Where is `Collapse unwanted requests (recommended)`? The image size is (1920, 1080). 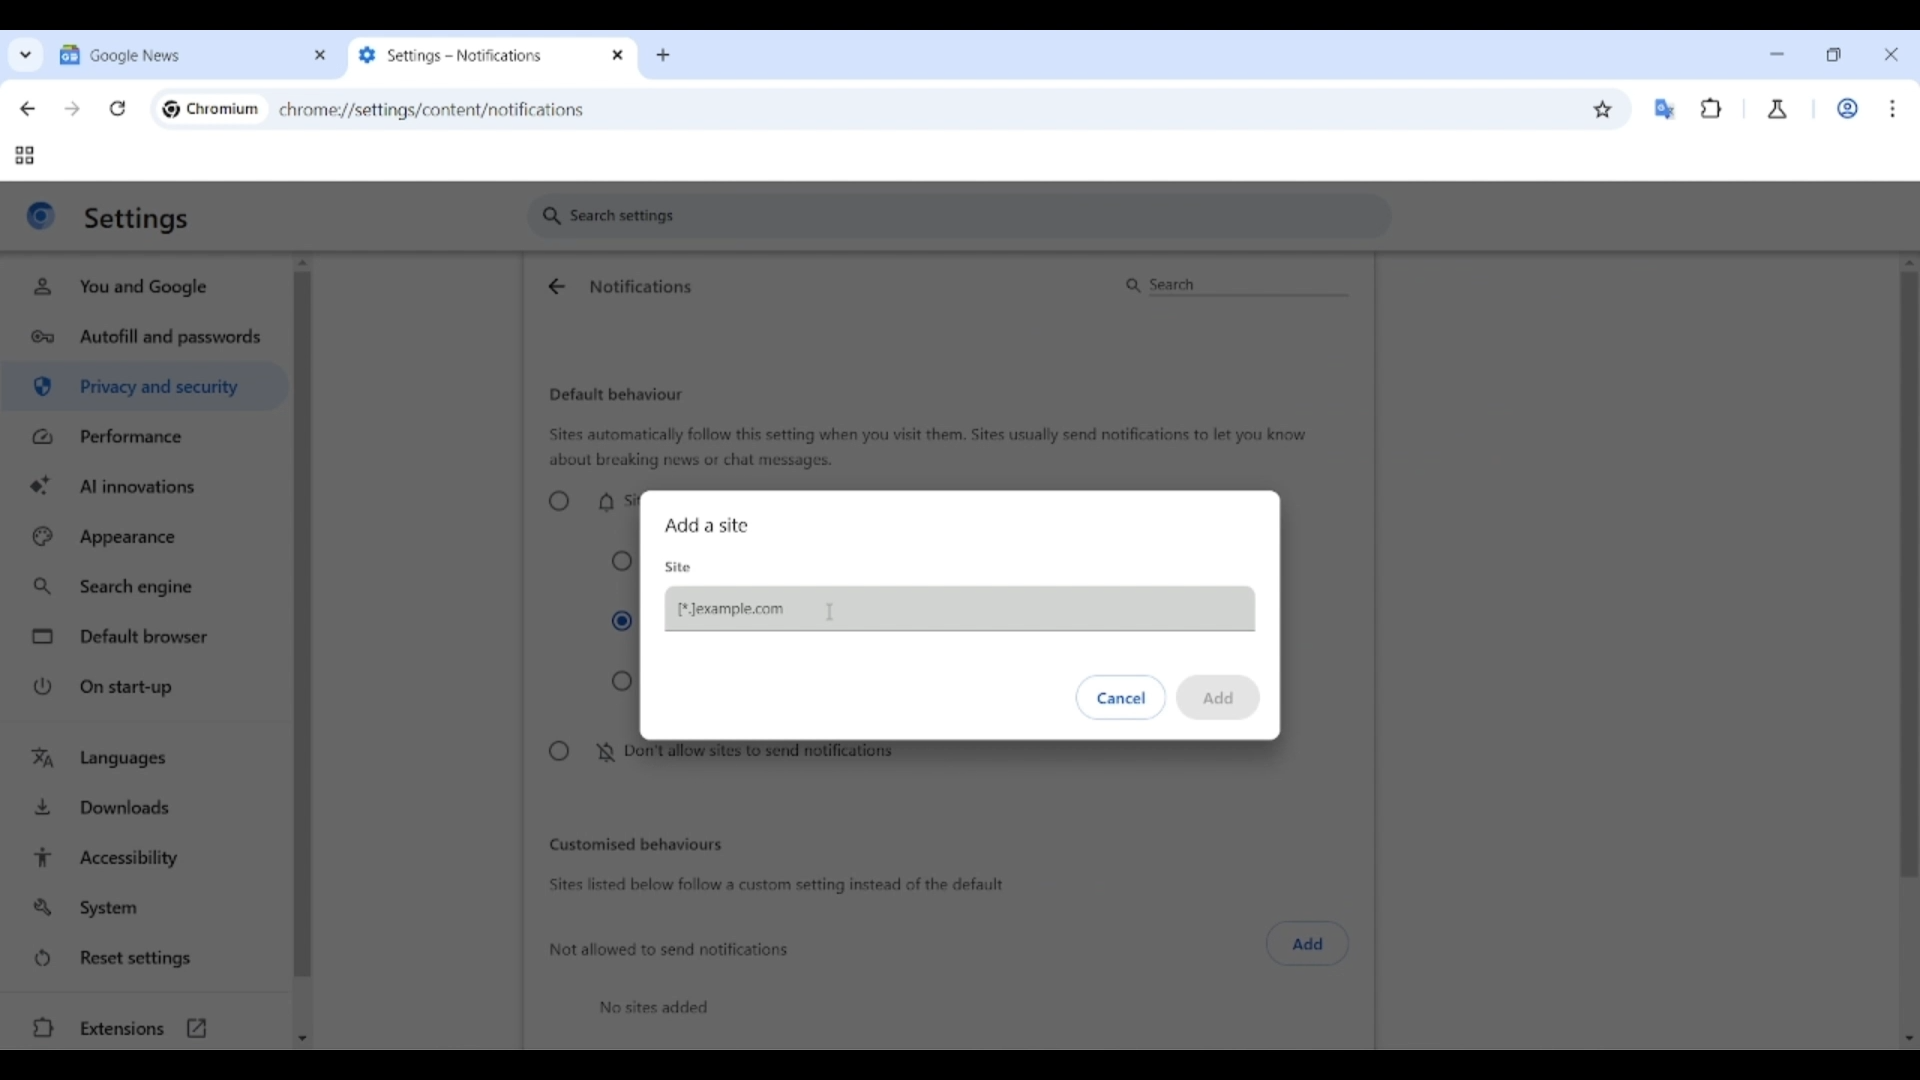
Collapse unwanted requests (recommended) is located at coordinates (622, 622).